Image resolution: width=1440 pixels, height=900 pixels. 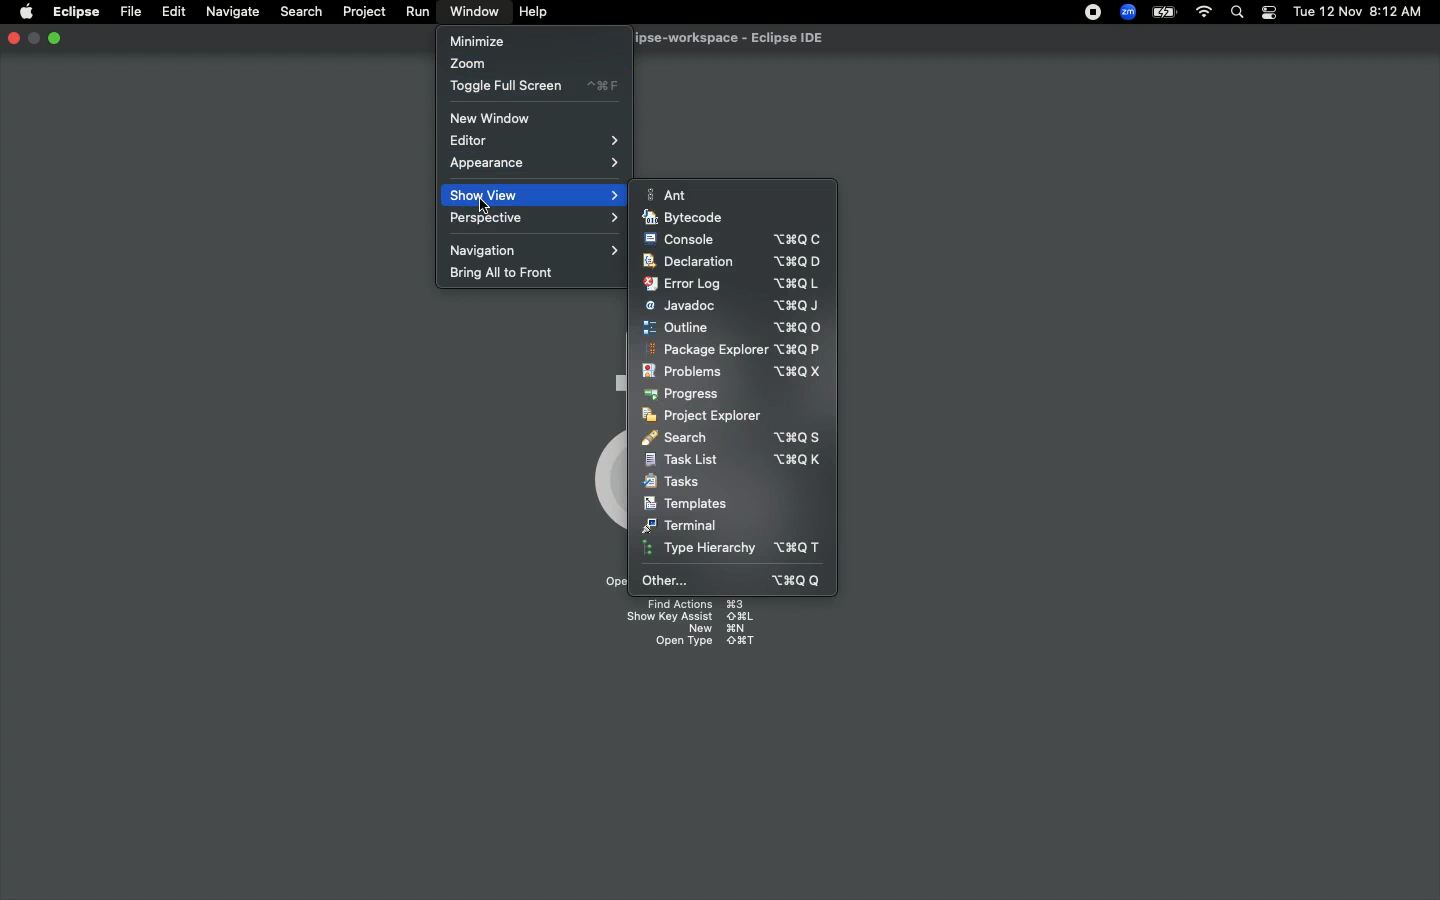 I want to click on Declaration, so click(x=736, y=262).